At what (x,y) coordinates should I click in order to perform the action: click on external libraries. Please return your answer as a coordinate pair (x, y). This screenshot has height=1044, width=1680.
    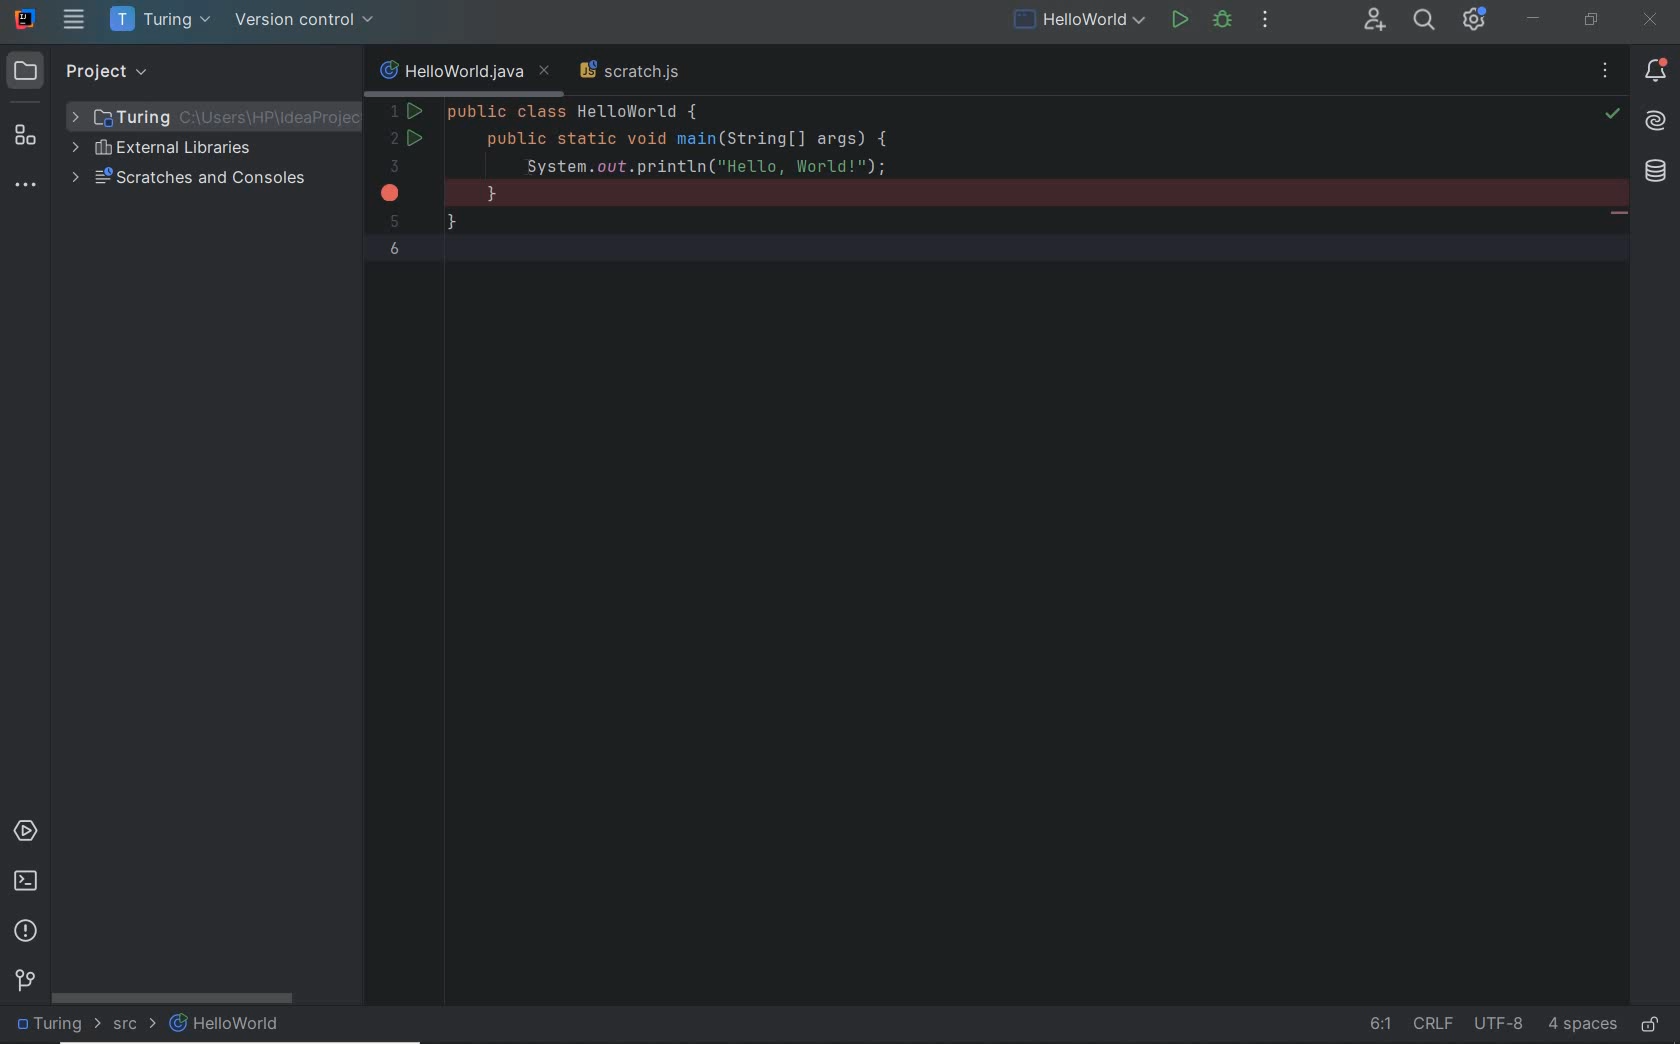
    Looking at the image, I should click on (171, 150).